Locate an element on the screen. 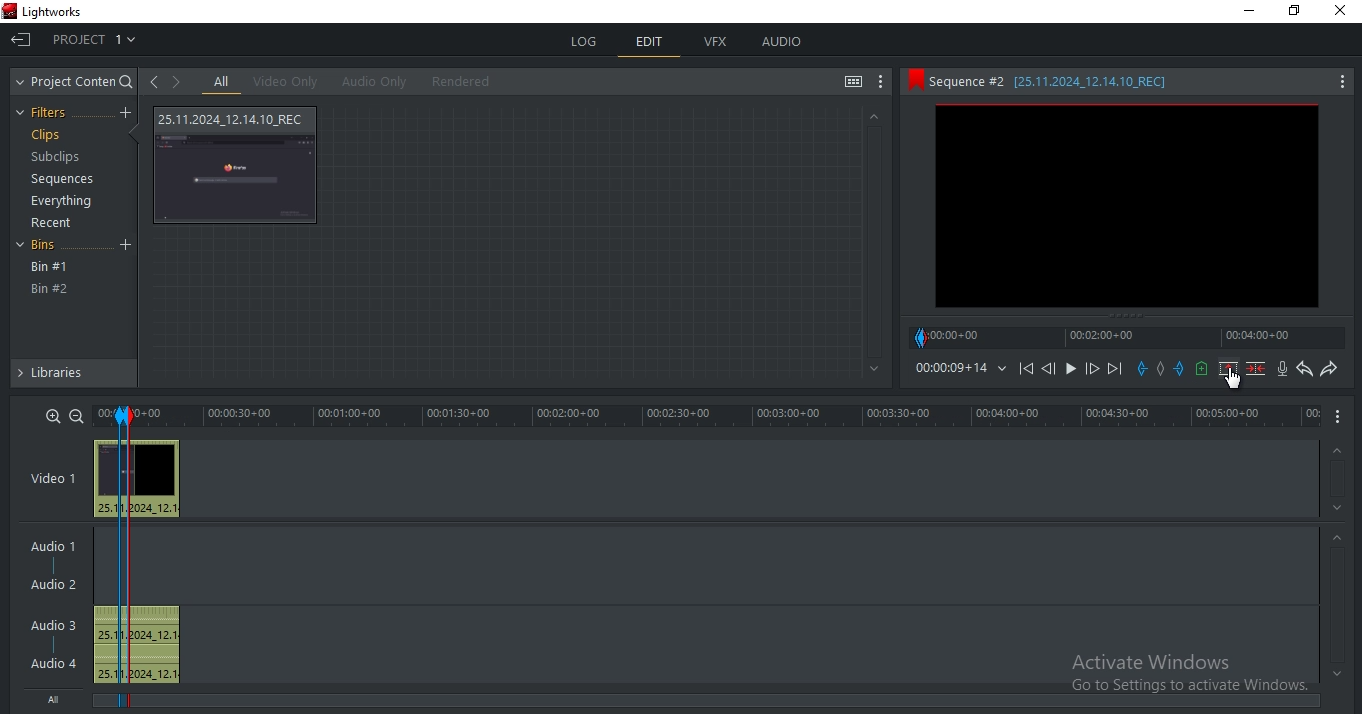 The width and height of the screenshot is (1362, 714). video is located at coordinates (238, 165).